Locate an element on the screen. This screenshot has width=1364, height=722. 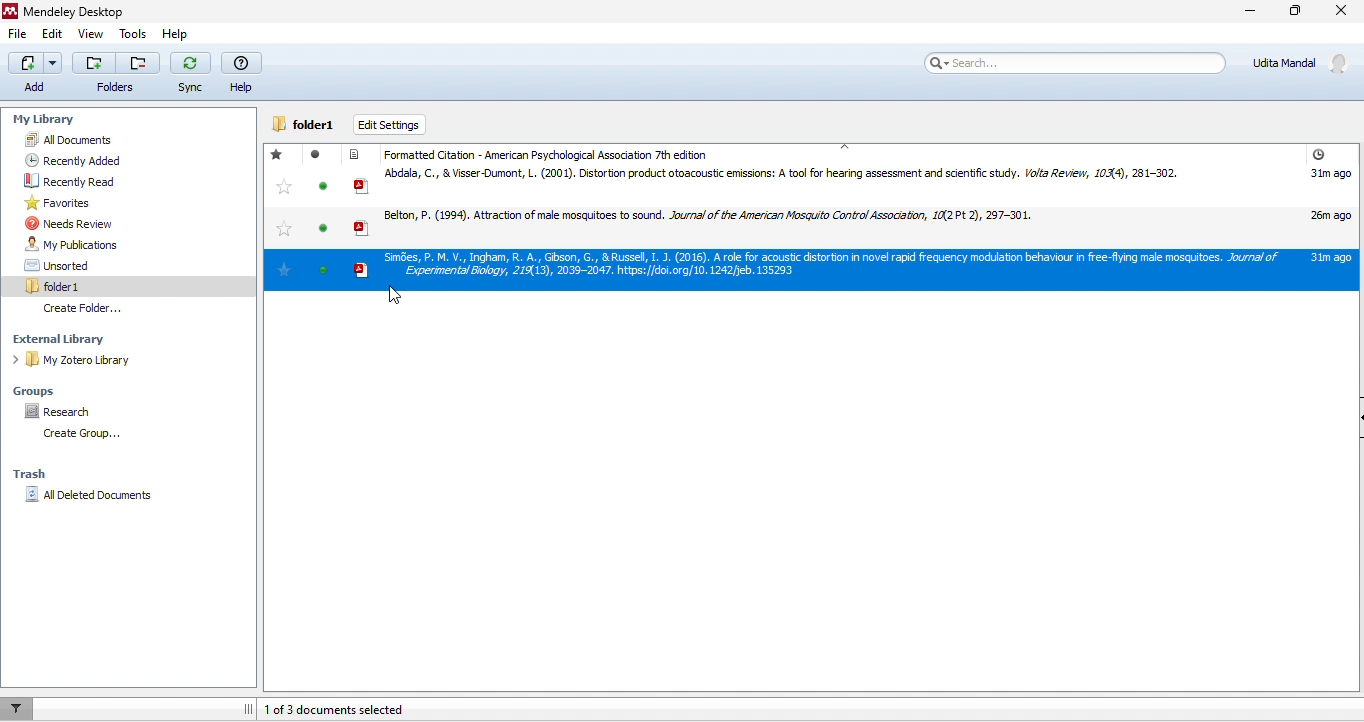
recently read is located at coordinates (66, 180).